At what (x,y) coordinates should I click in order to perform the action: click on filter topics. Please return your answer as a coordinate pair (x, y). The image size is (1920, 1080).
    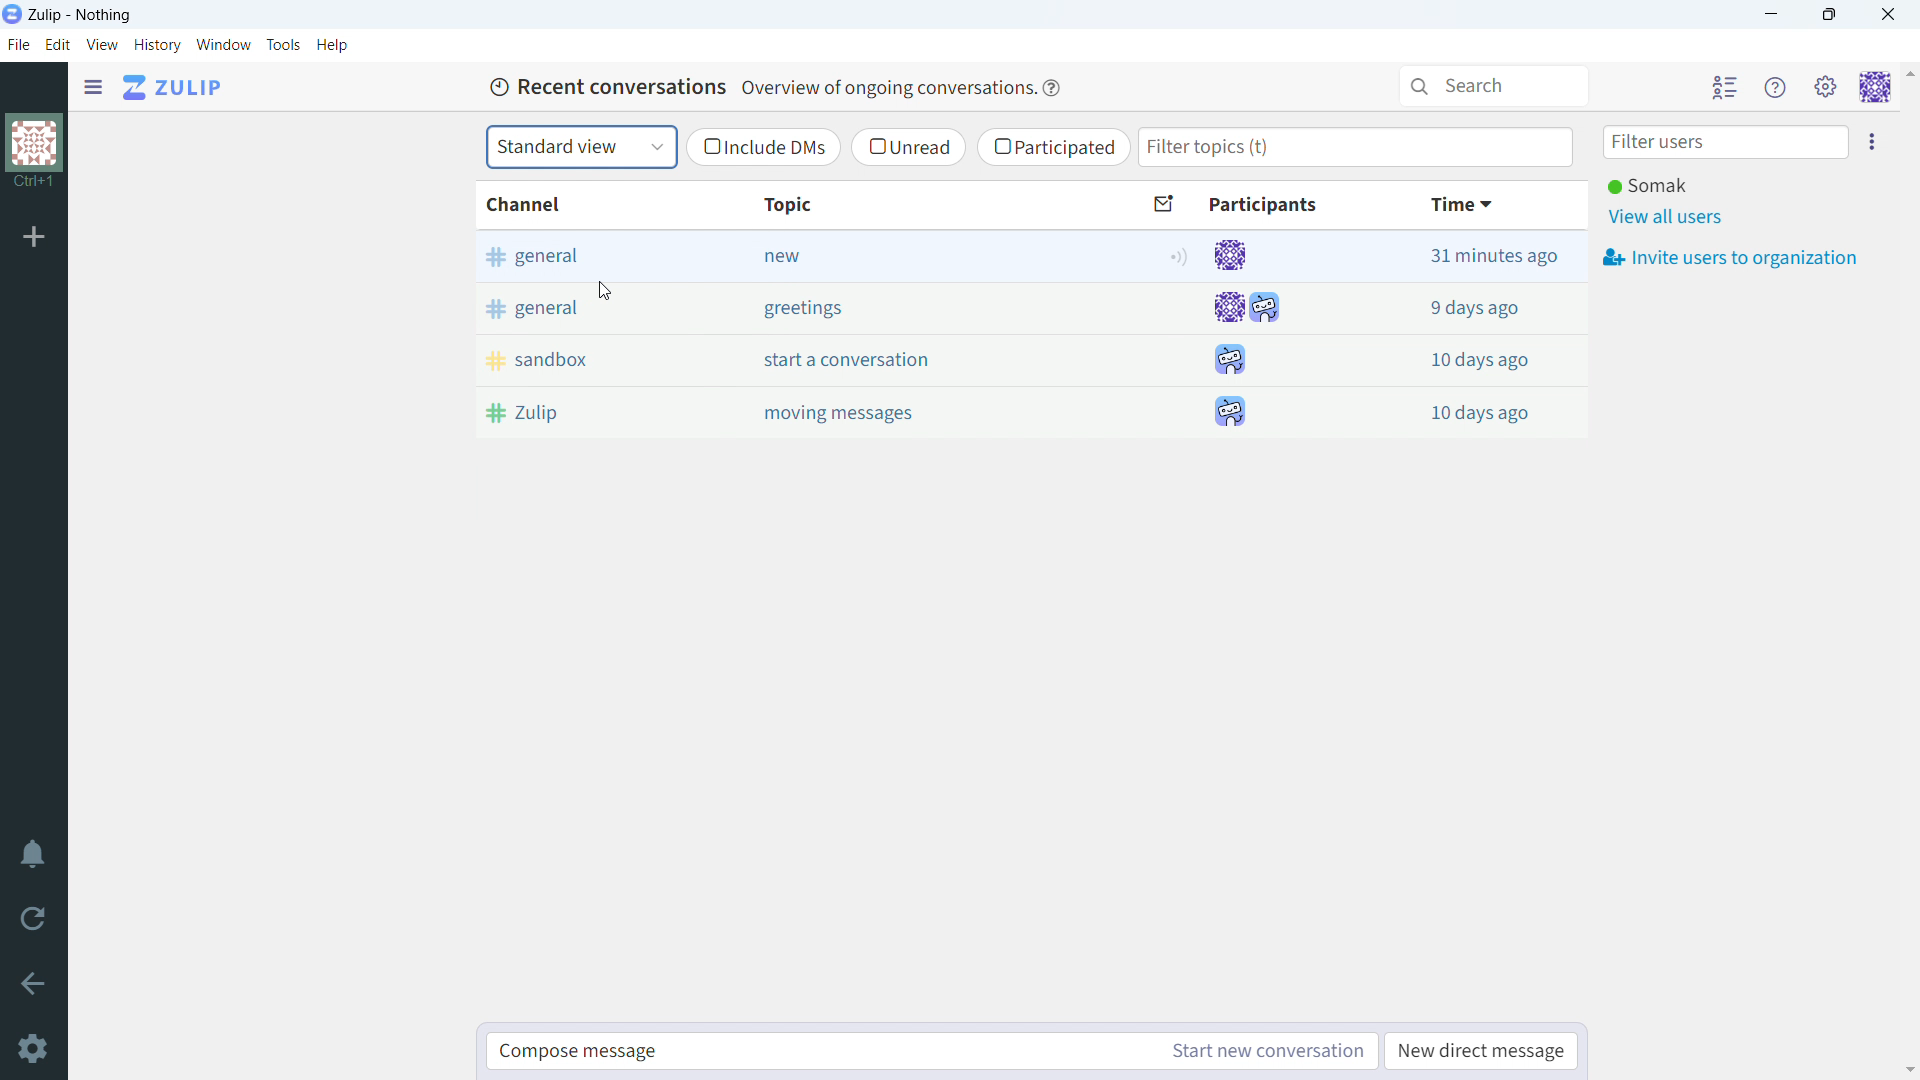
    Looking at the image, I should click on (1355, 147).